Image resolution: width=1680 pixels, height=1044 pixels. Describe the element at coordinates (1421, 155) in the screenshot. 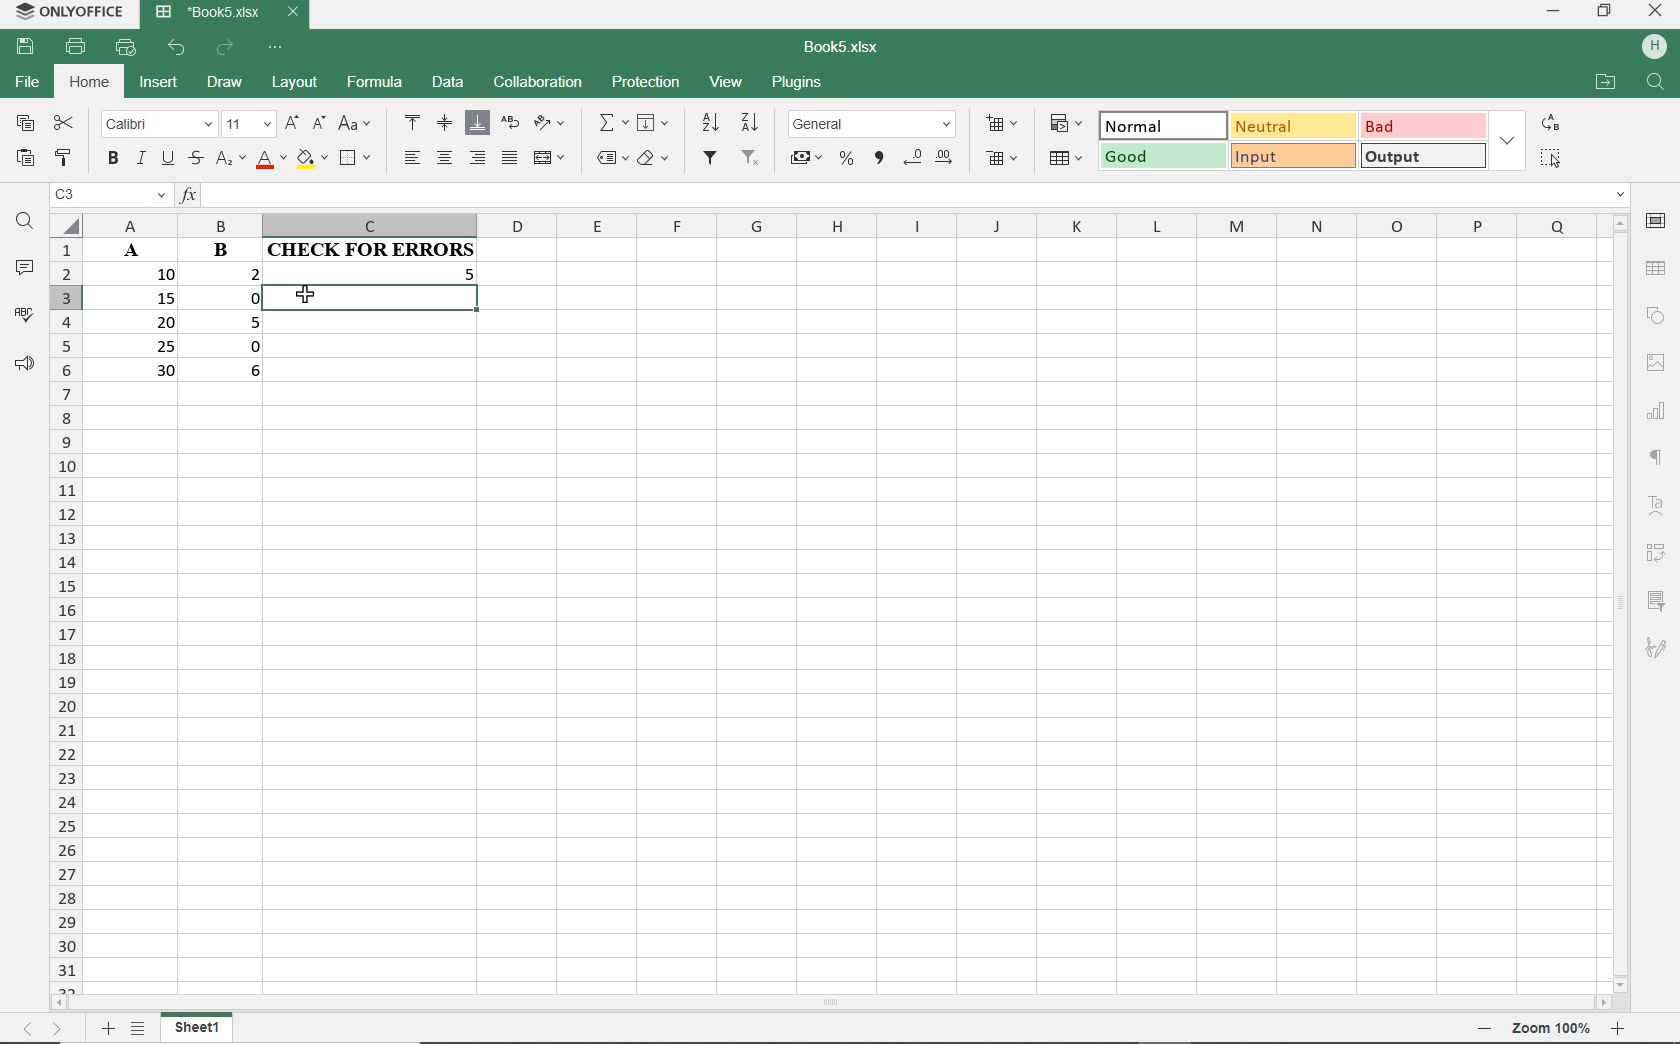

I see `OUTPUT` at that location.